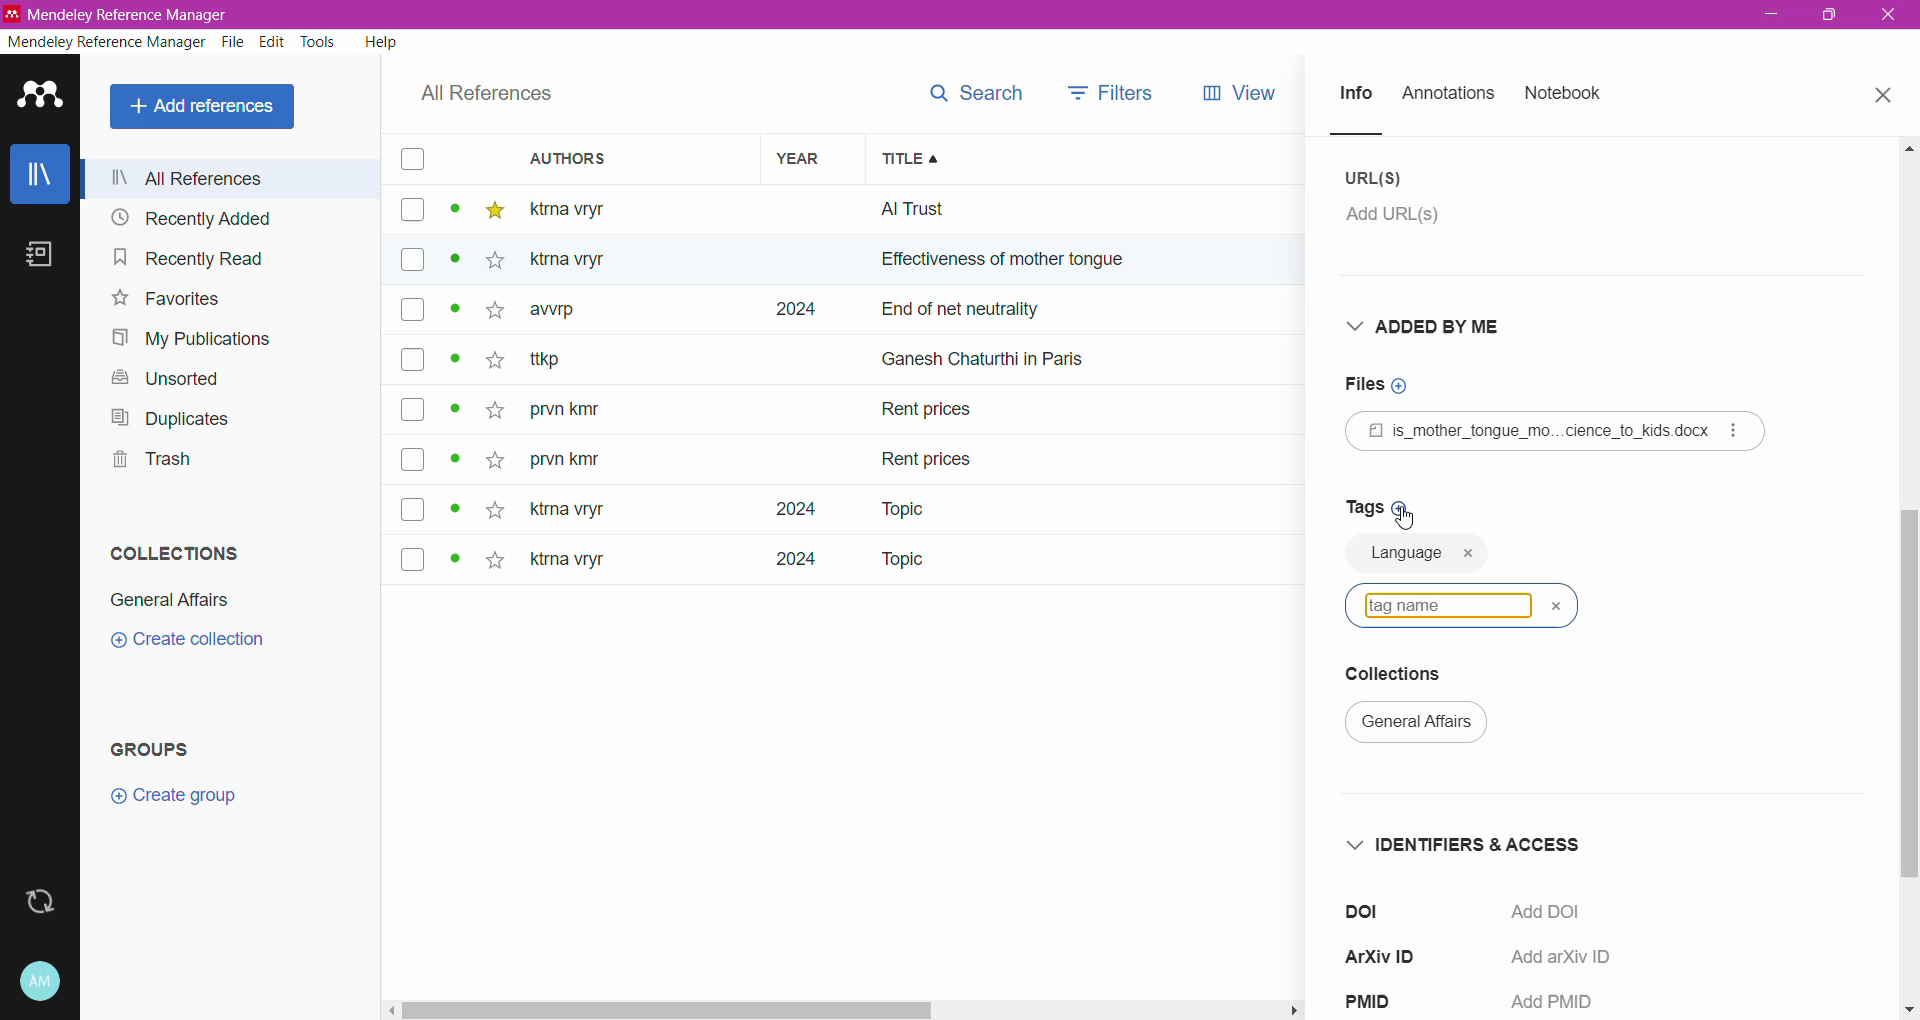  Describe the element at coordinates (1556, 431) in the screenshot. I see `Reference File ` at that location.